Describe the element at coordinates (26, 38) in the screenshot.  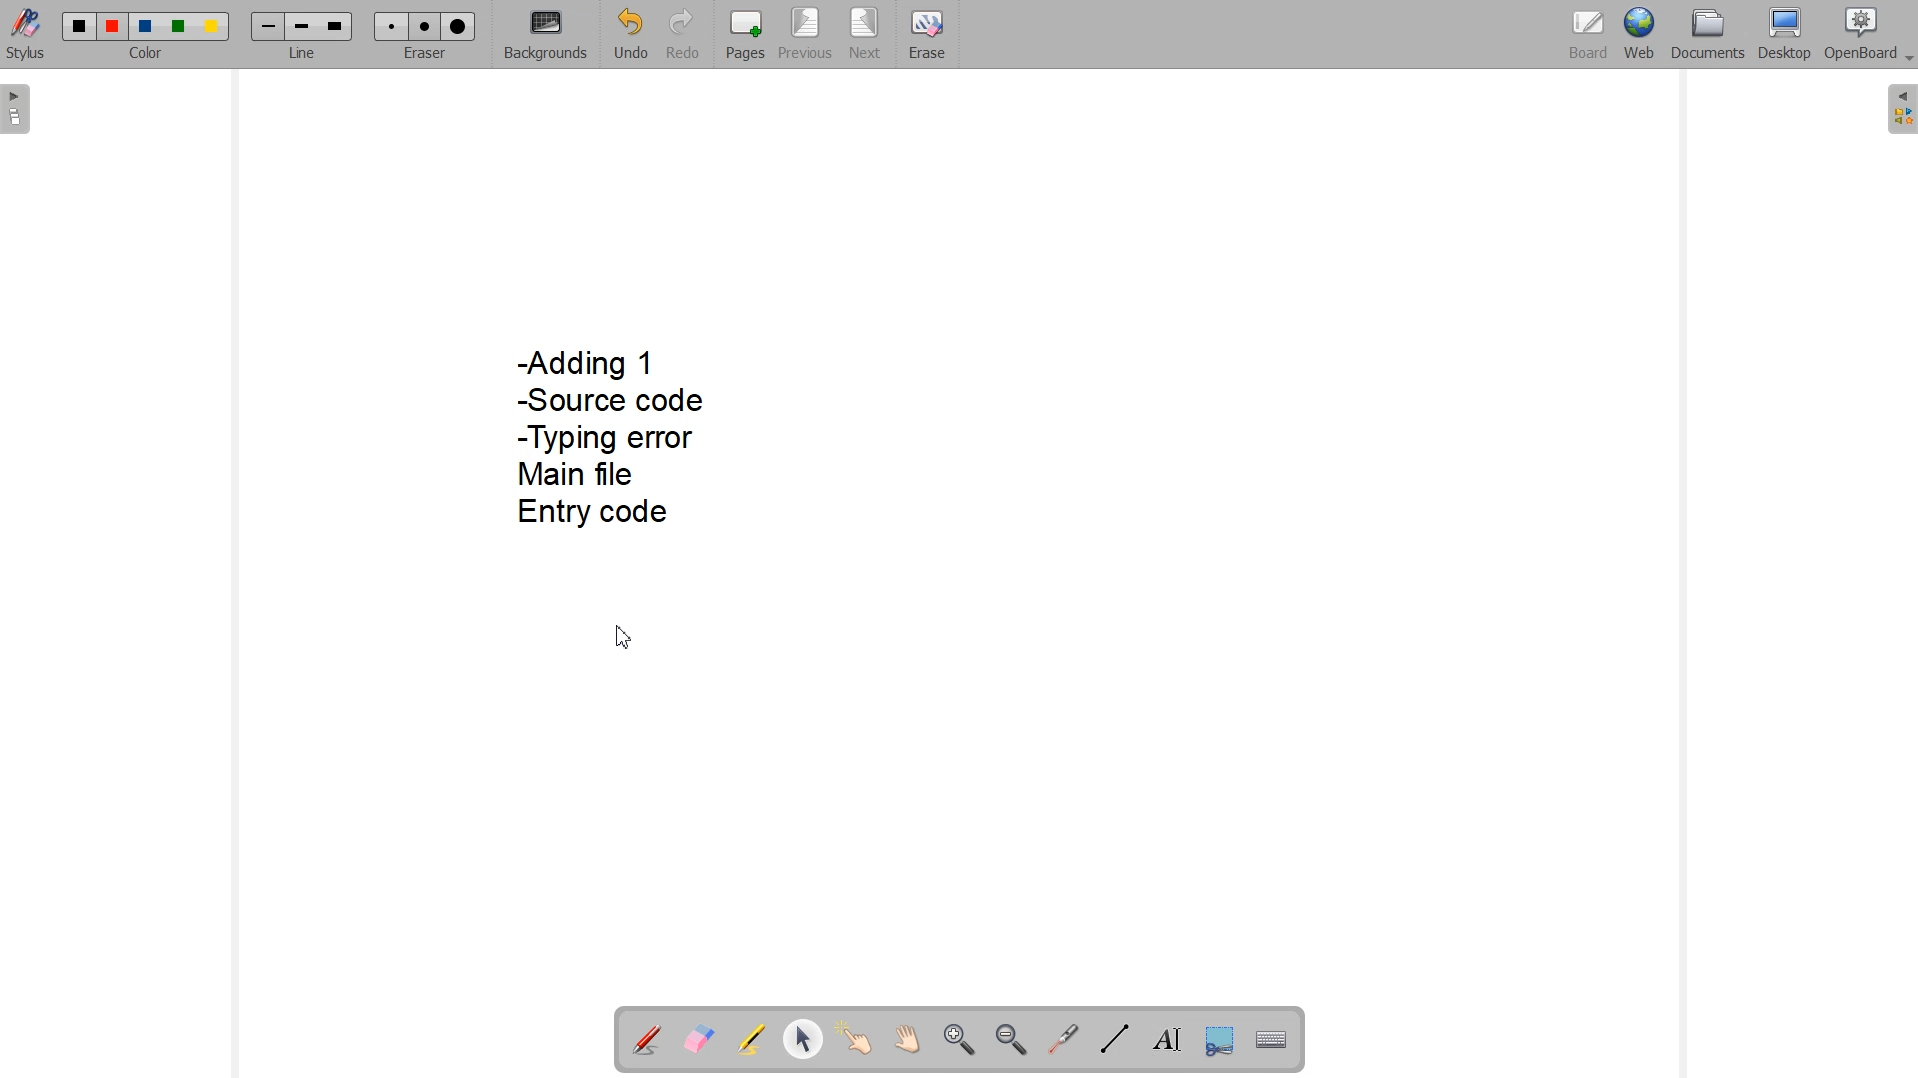
I see `Stylus` at that location.